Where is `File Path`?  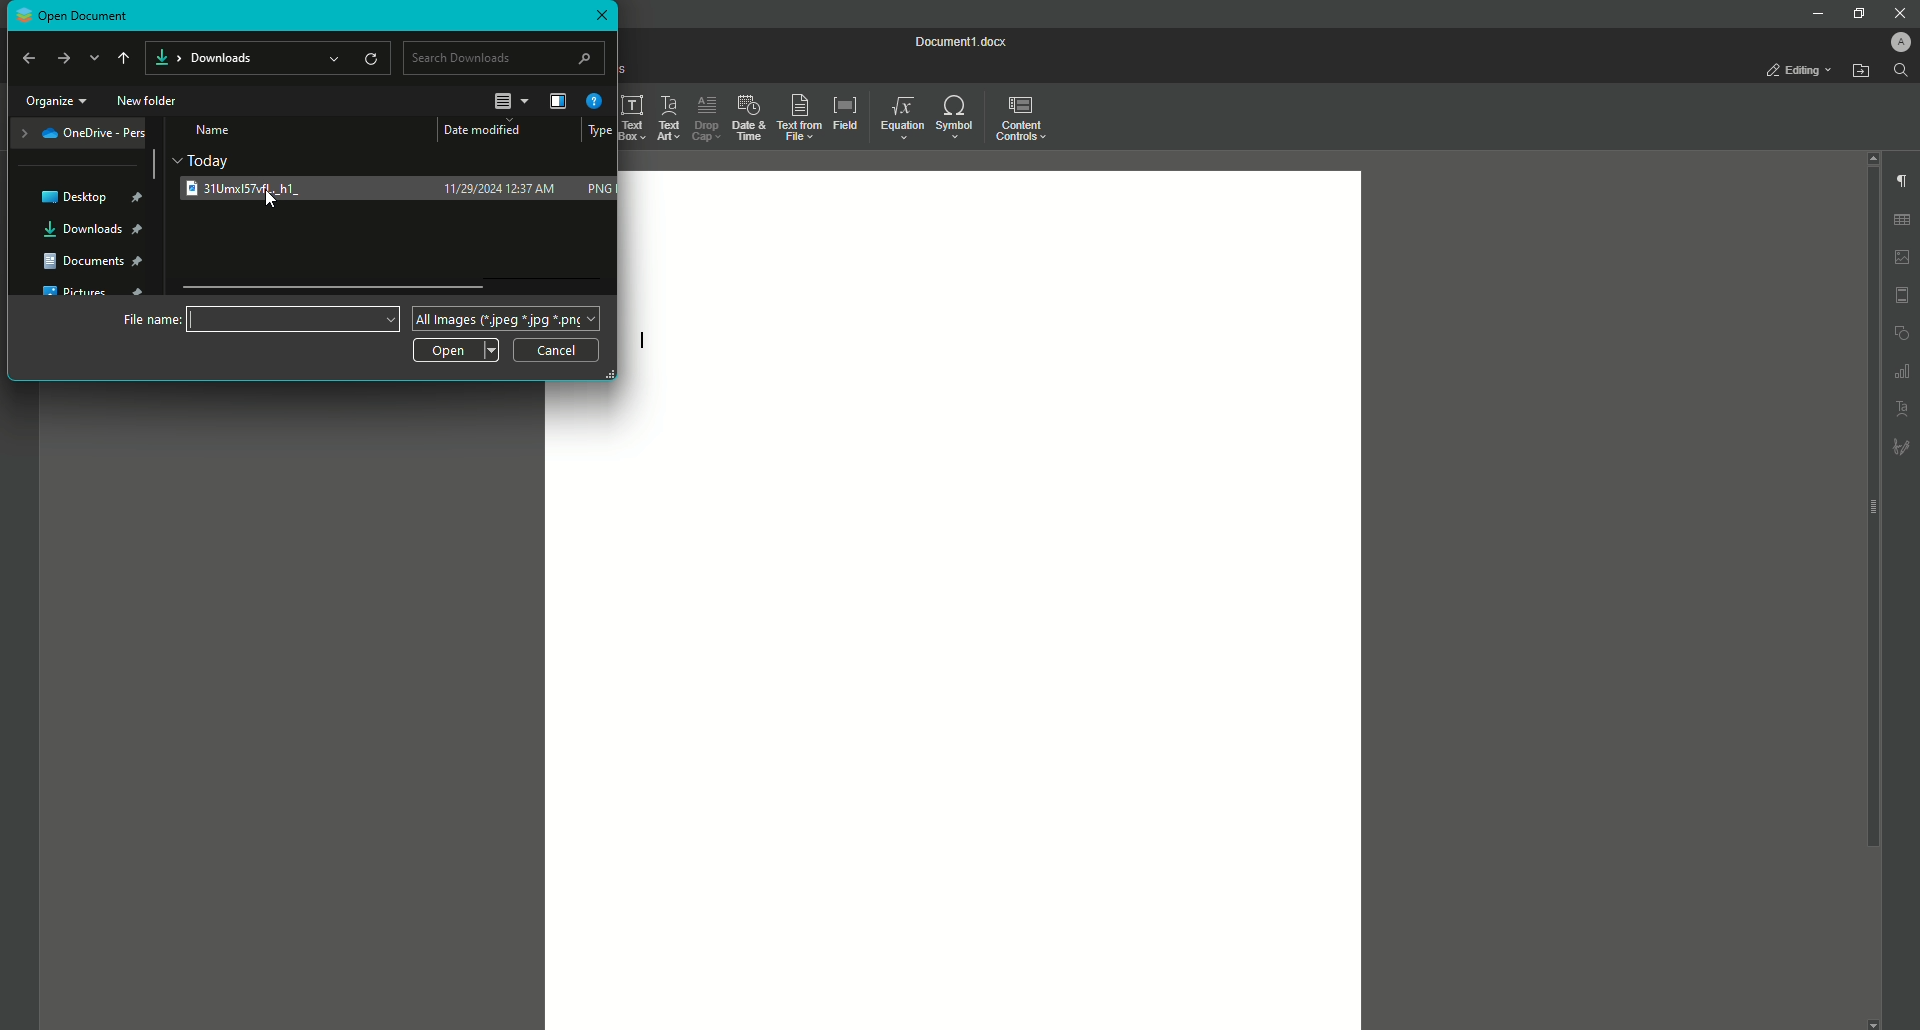 File Path is located at coordinates (266, 58).